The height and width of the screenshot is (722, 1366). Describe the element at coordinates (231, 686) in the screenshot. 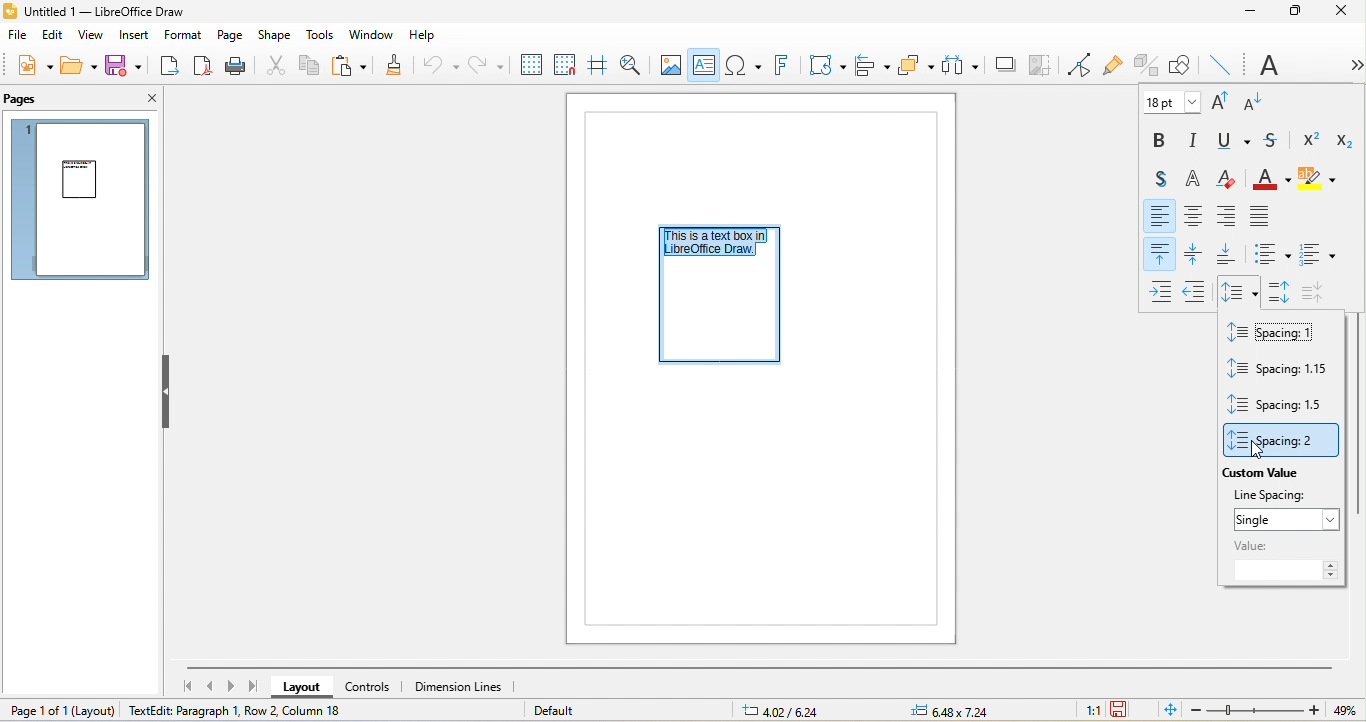

I see `next page` at that location.